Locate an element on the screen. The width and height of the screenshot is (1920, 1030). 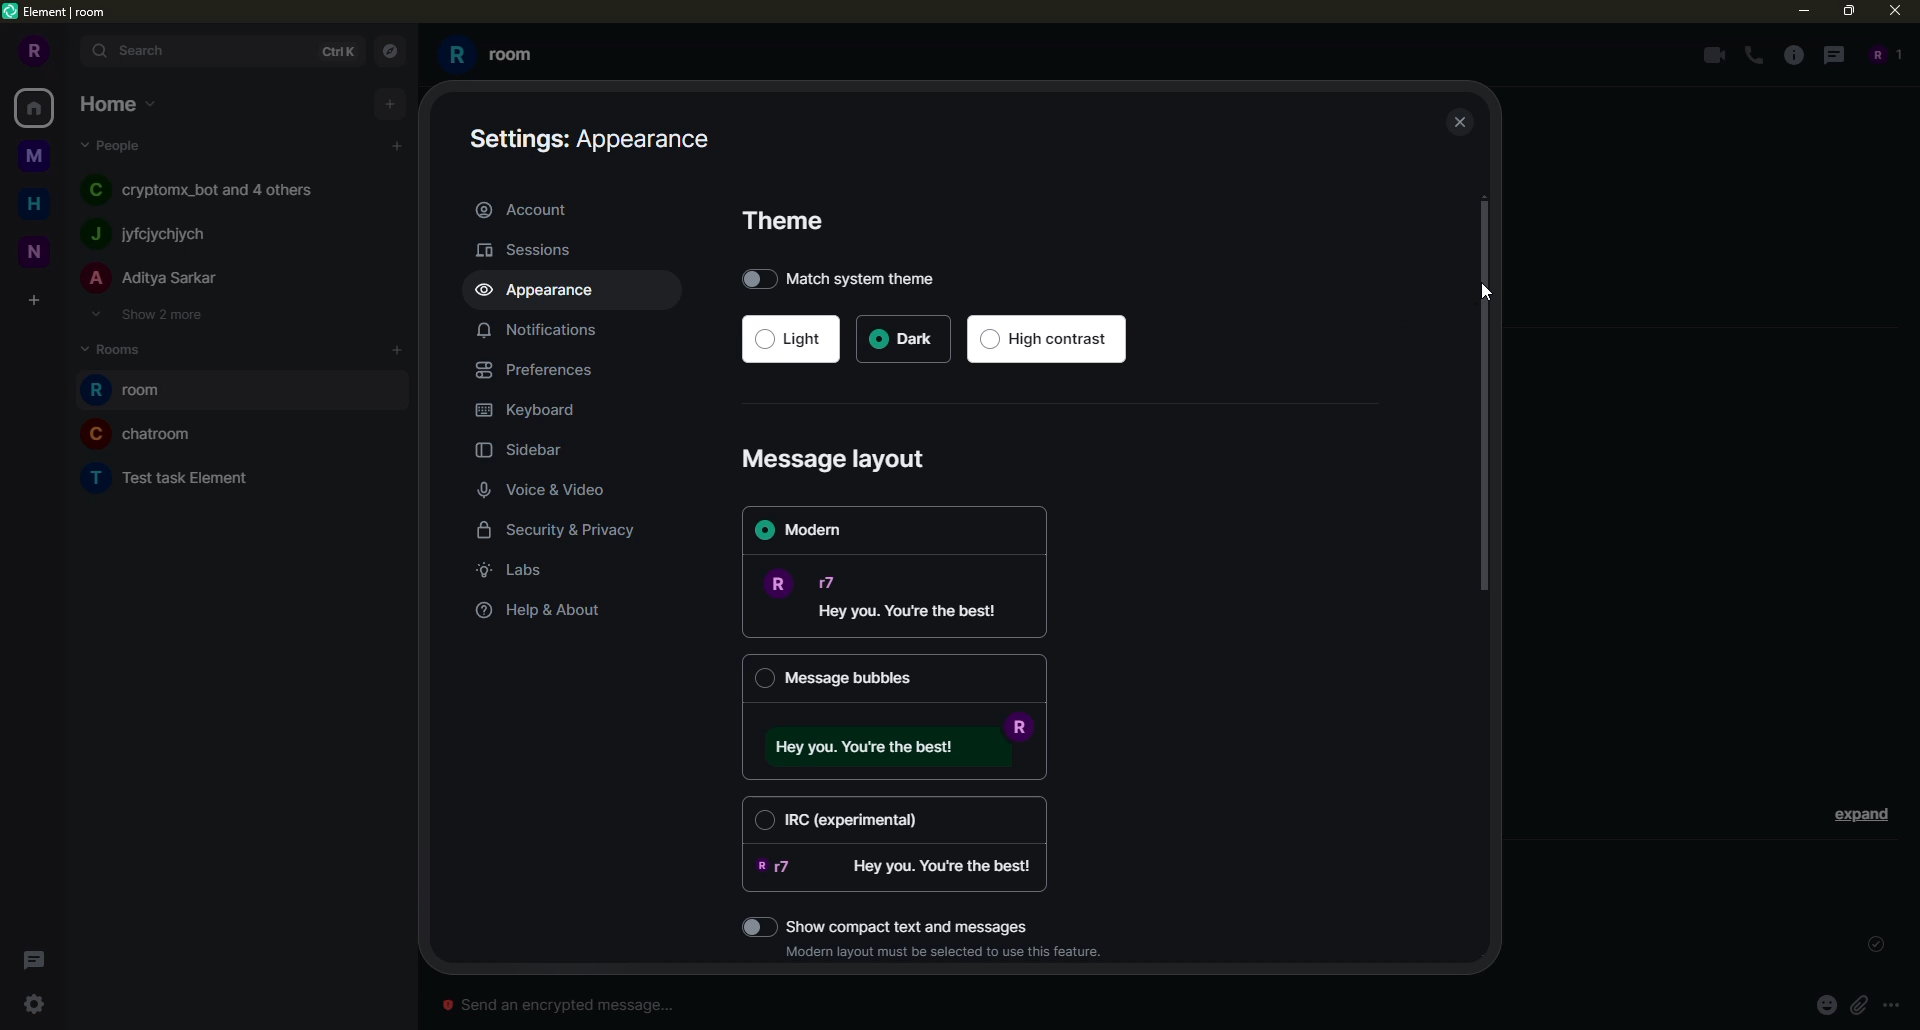
room is located at coordinates (175, 475).